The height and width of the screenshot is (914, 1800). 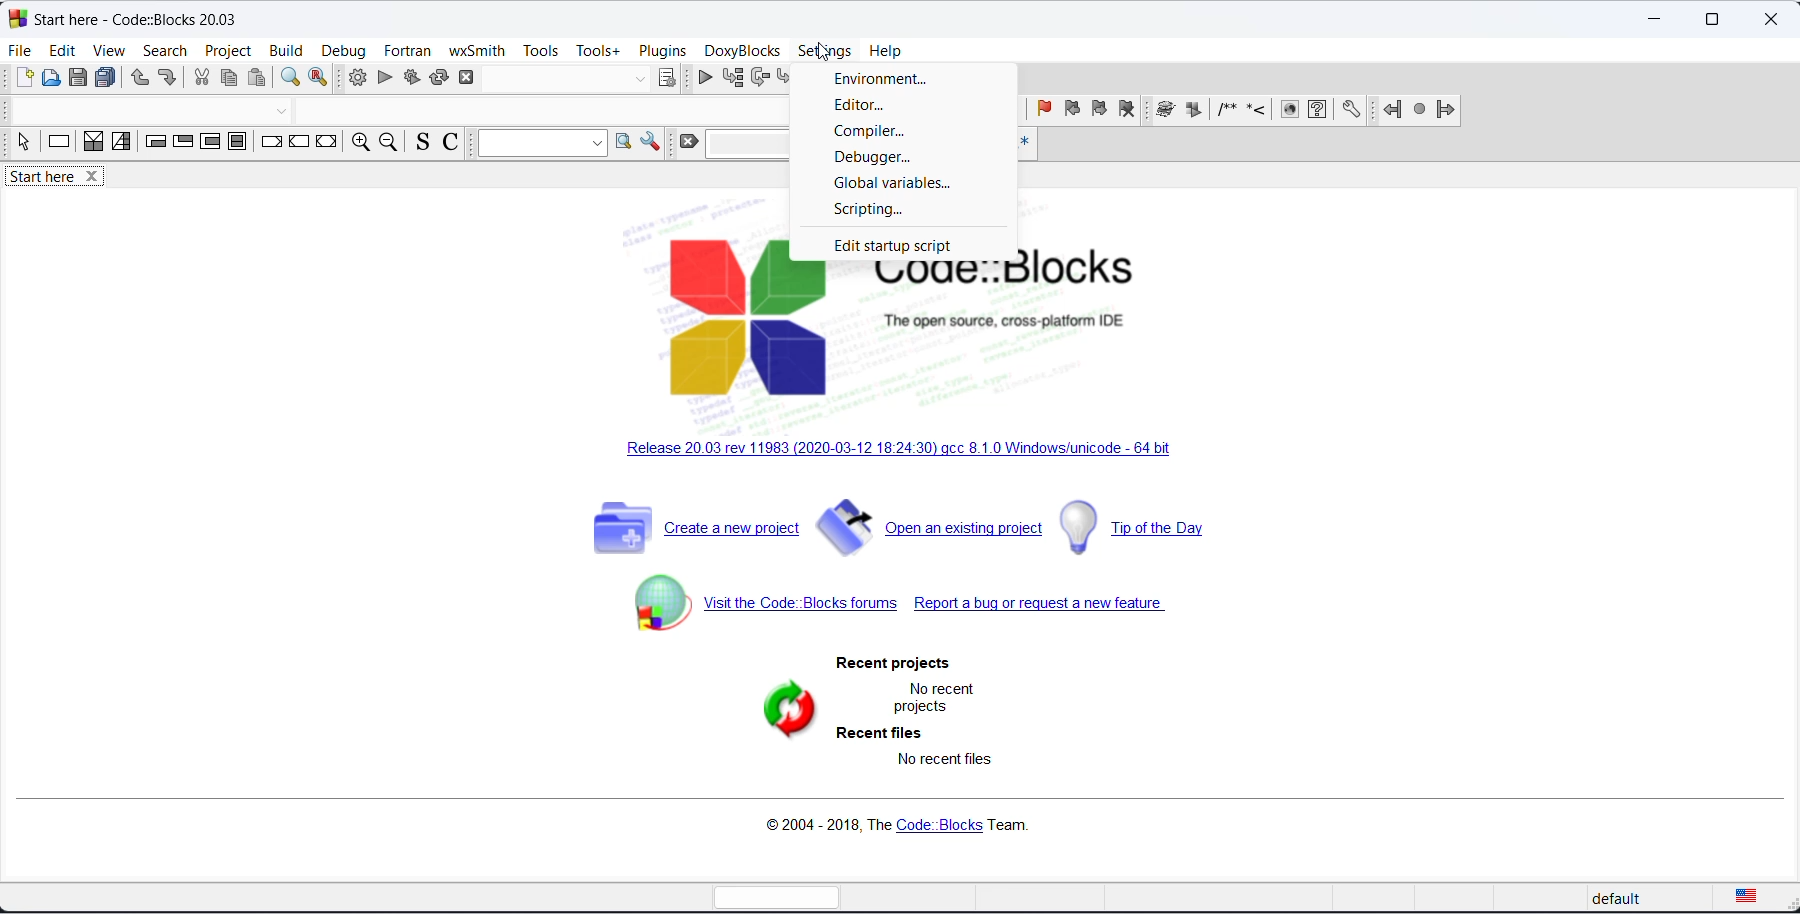 I want to click on tools+, so click(x=598, y=52).